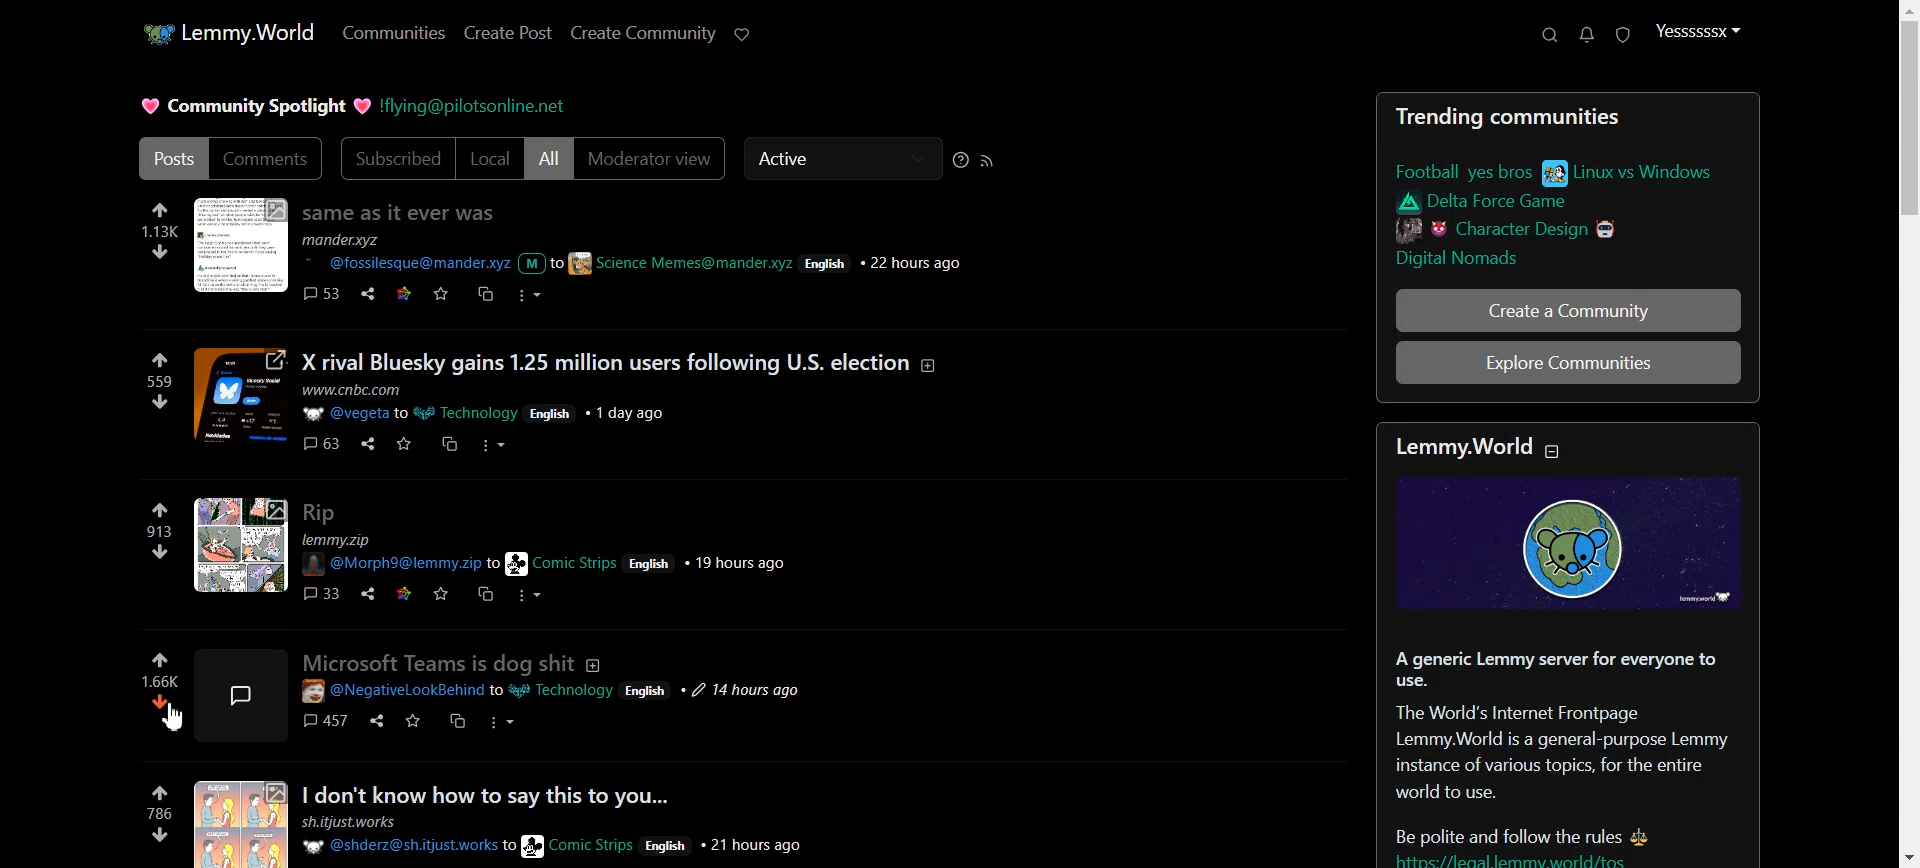 The width and height of the screenshot is (1920, 868). I want to click on Active, so click(842, 159).